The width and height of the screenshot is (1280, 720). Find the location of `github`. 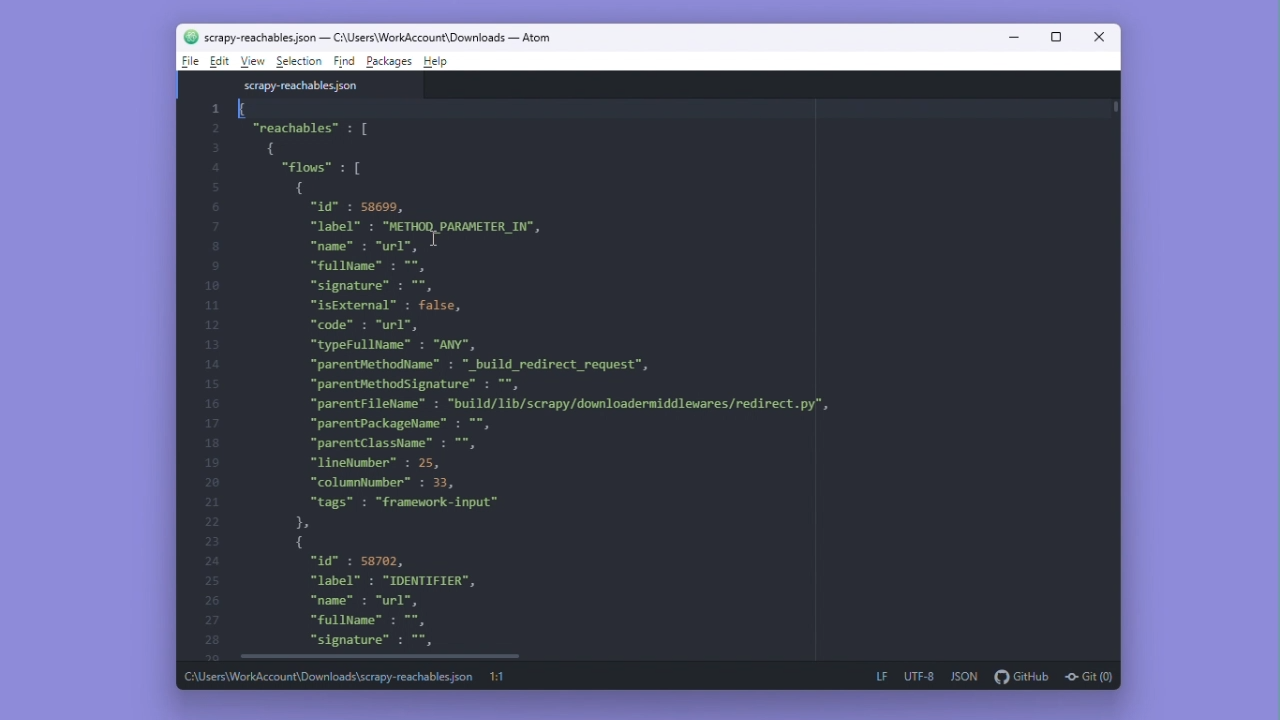

github is located at coordinates (1017, 675).